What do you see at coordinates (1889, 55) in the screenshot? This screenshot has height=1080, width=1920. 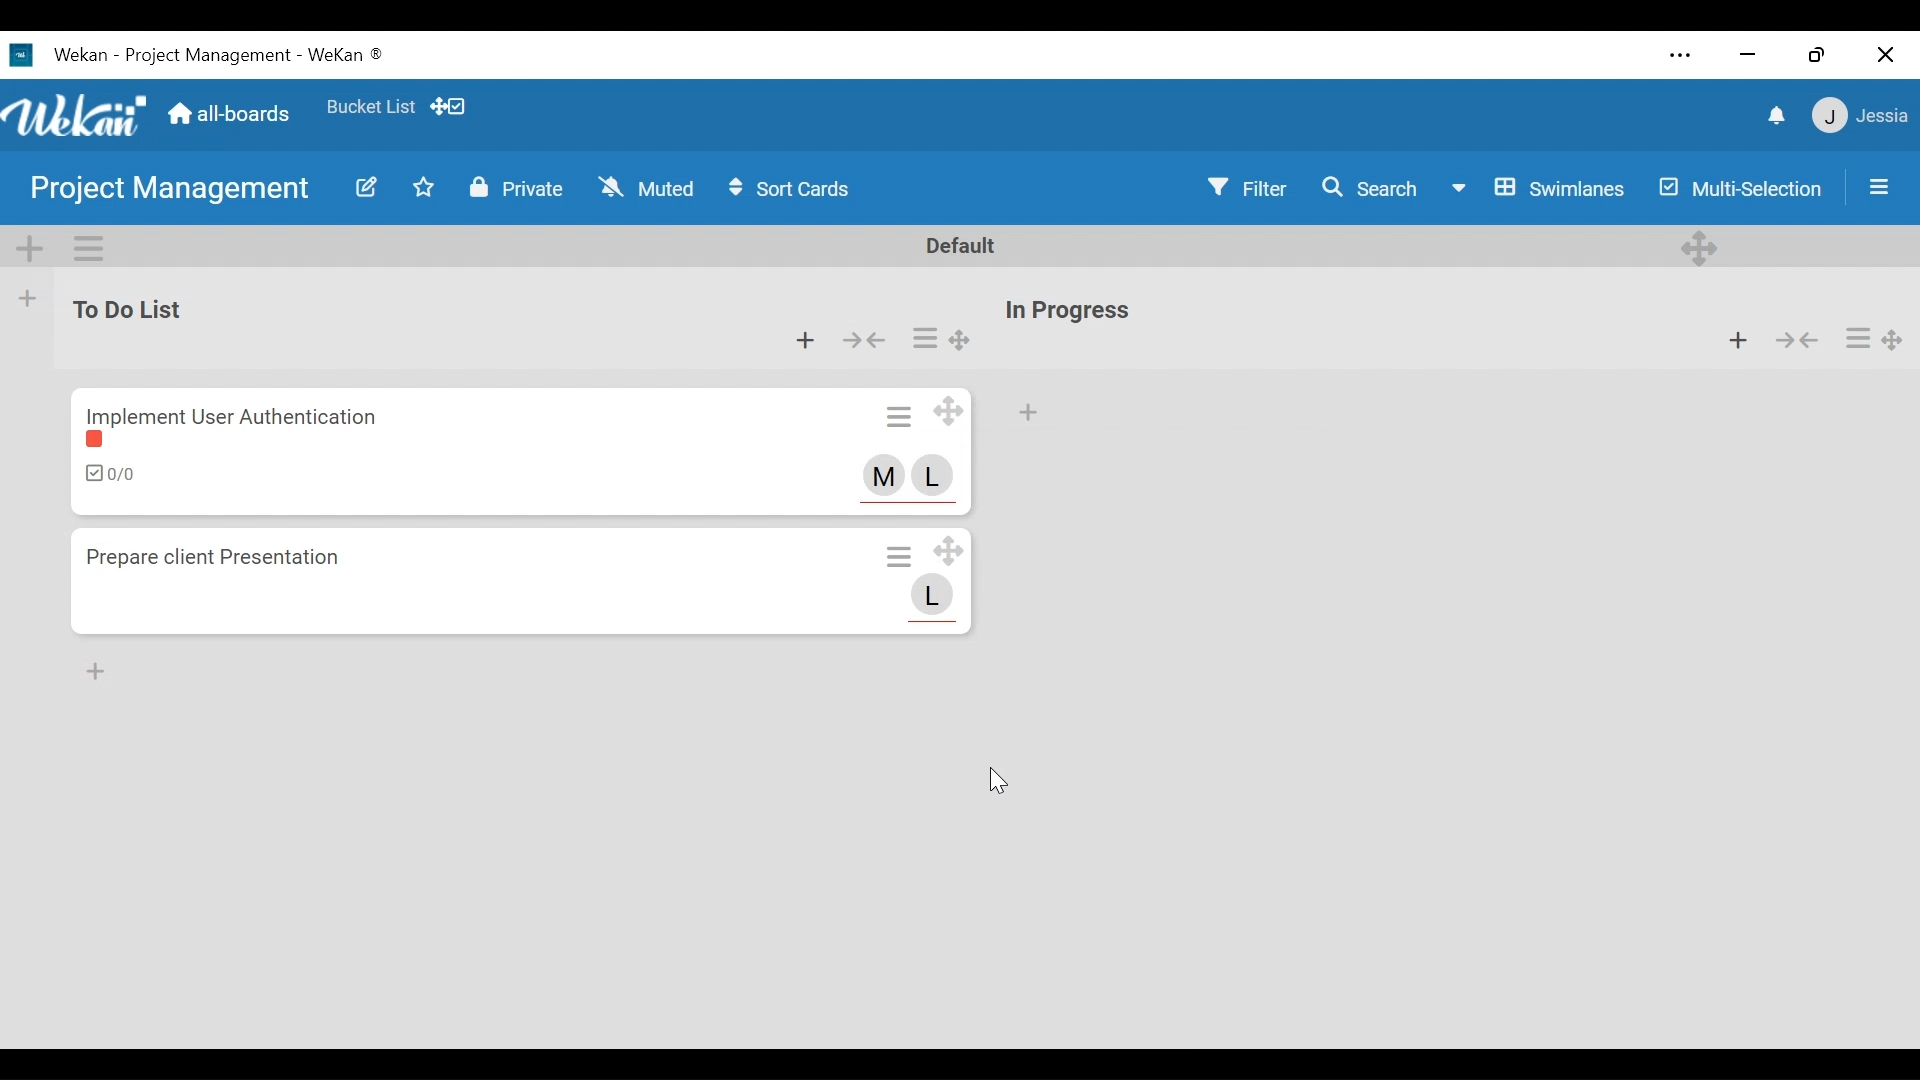 I see `close` at bounding box center [1889, 55].